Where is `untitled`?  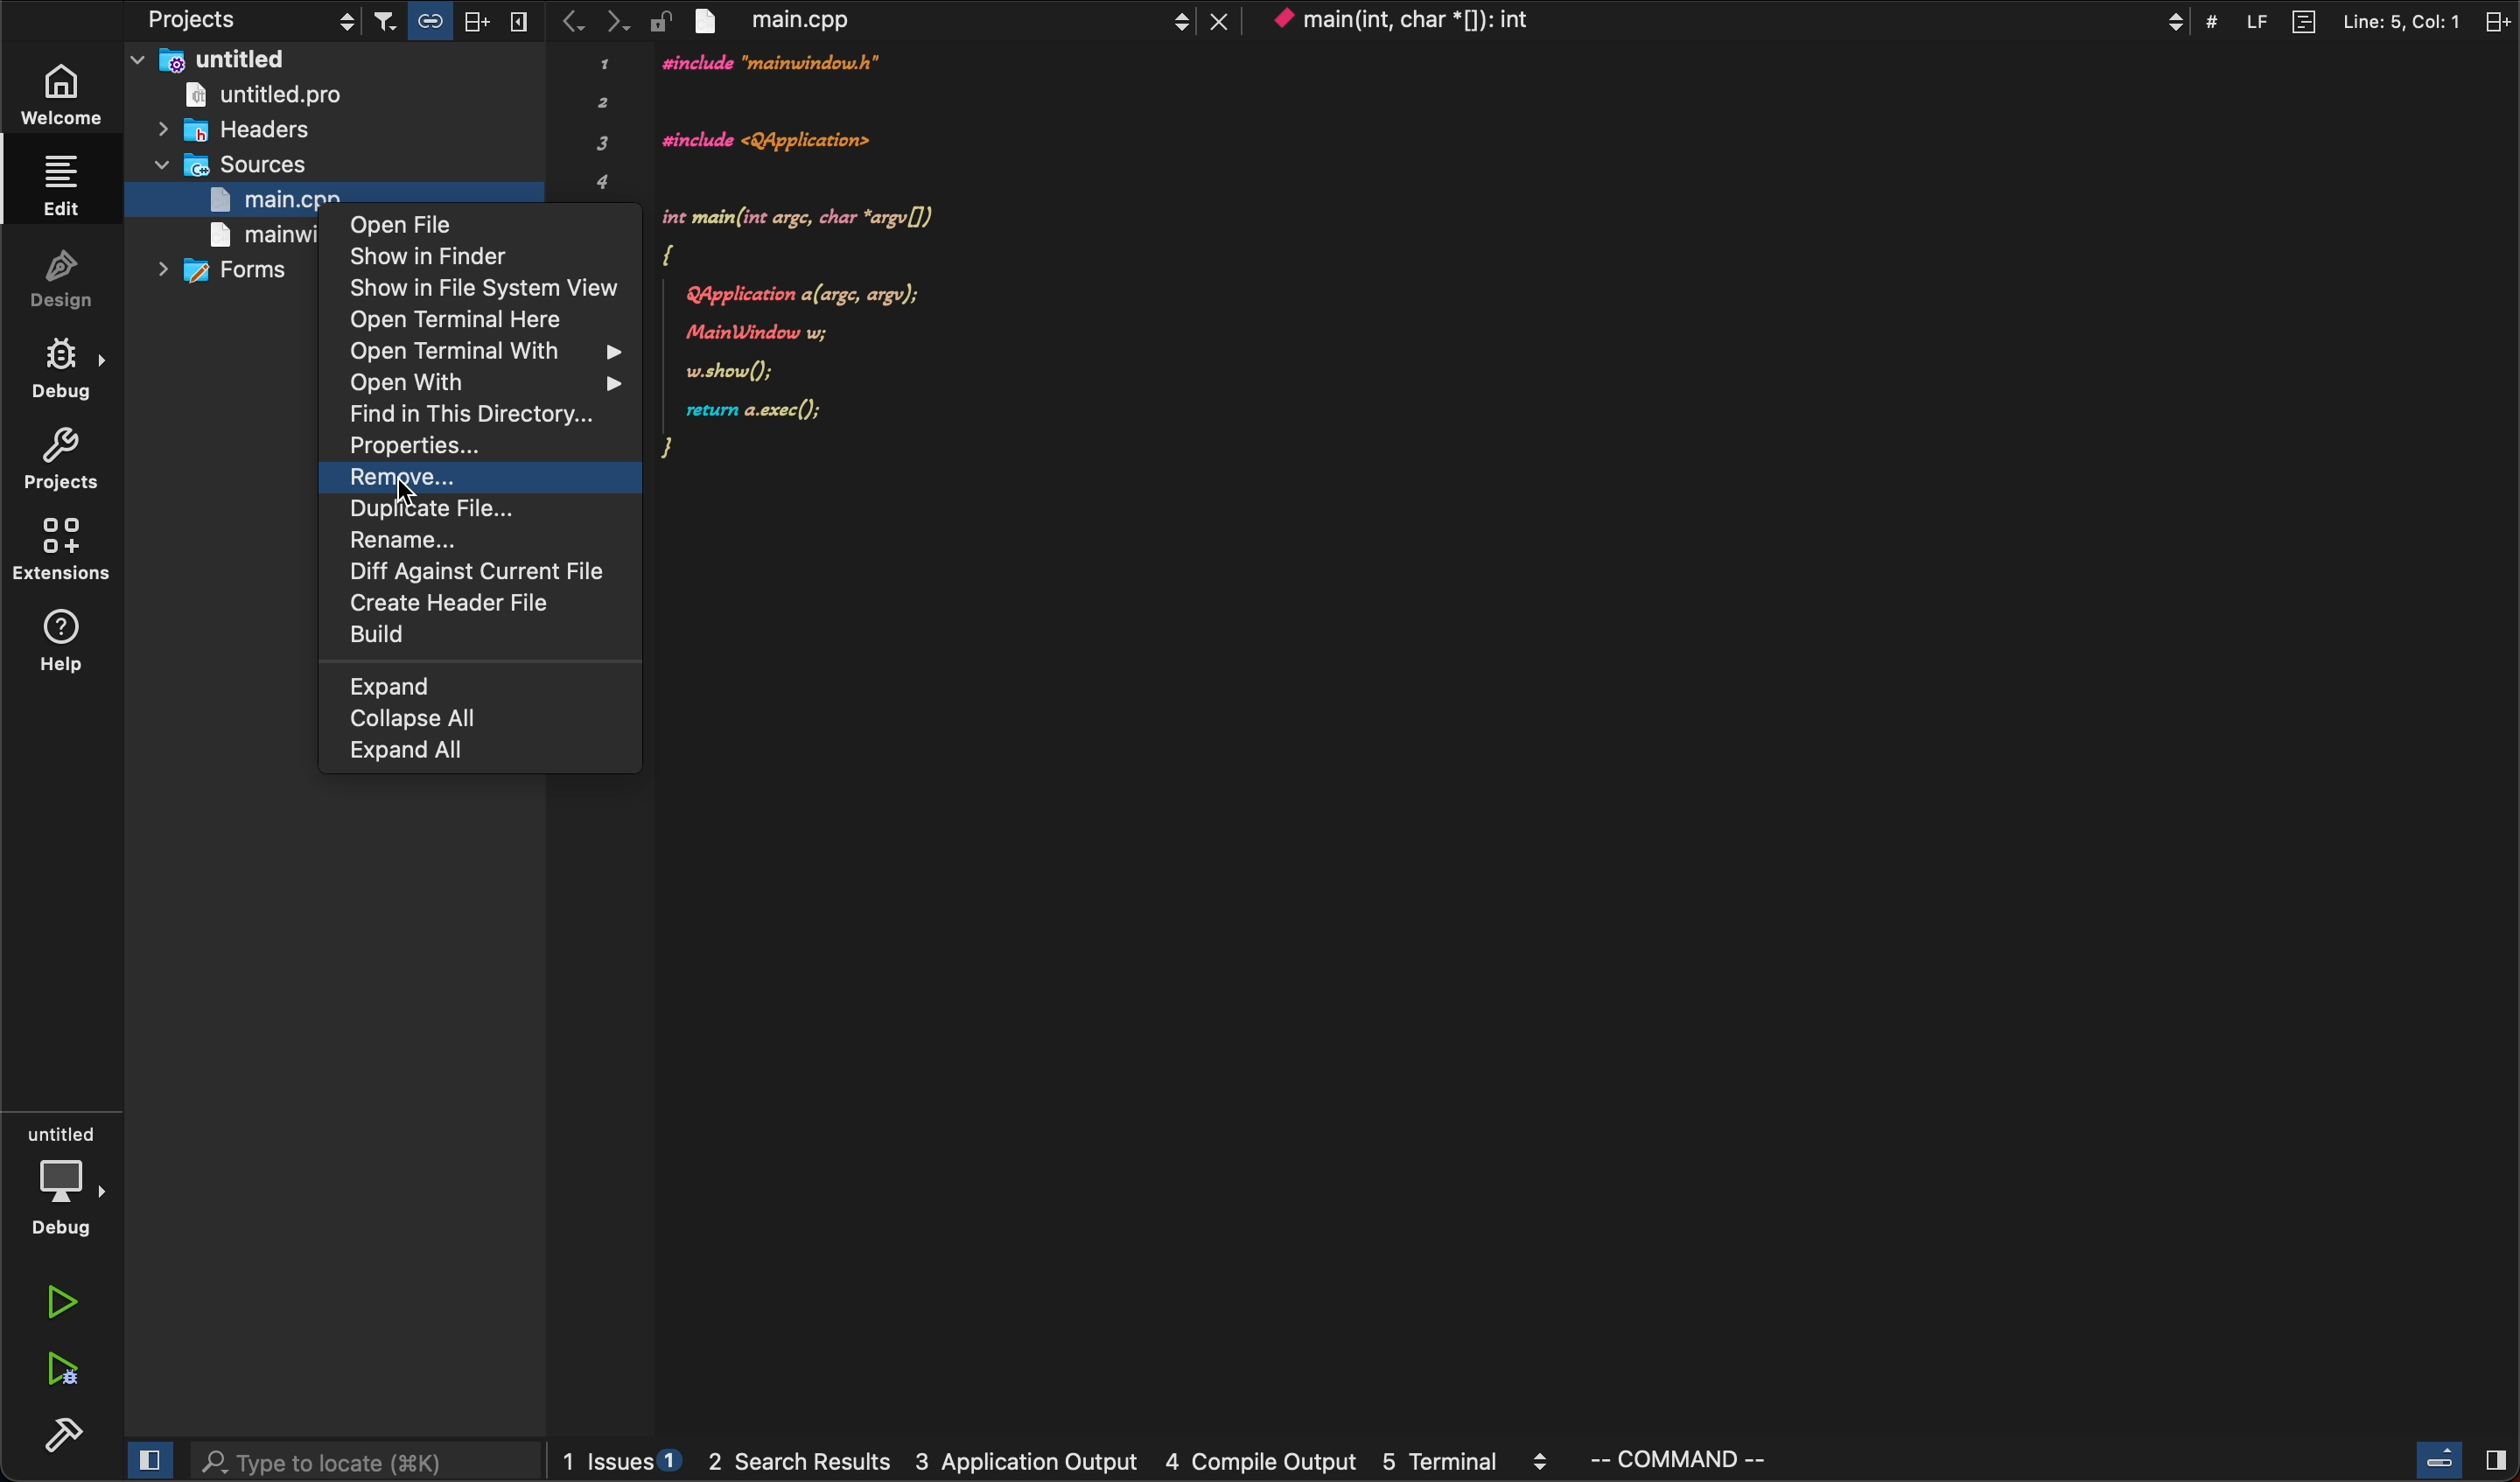
untitled is located at coordinates (334, 59).